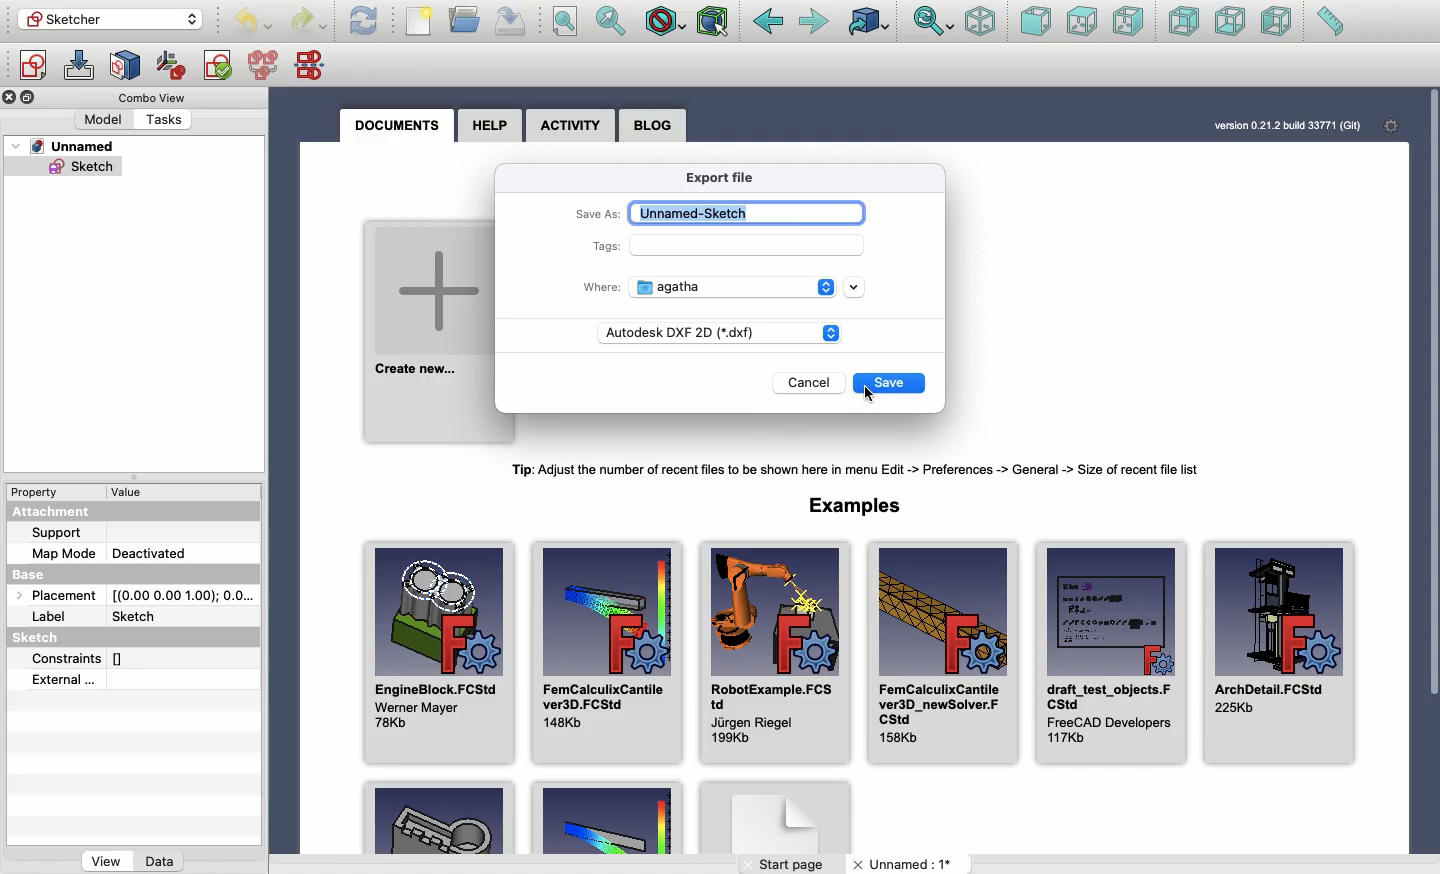 This screenshot has width=1440, height=874. I want to click on Autodesk DXF 2D, so click(723, 333).